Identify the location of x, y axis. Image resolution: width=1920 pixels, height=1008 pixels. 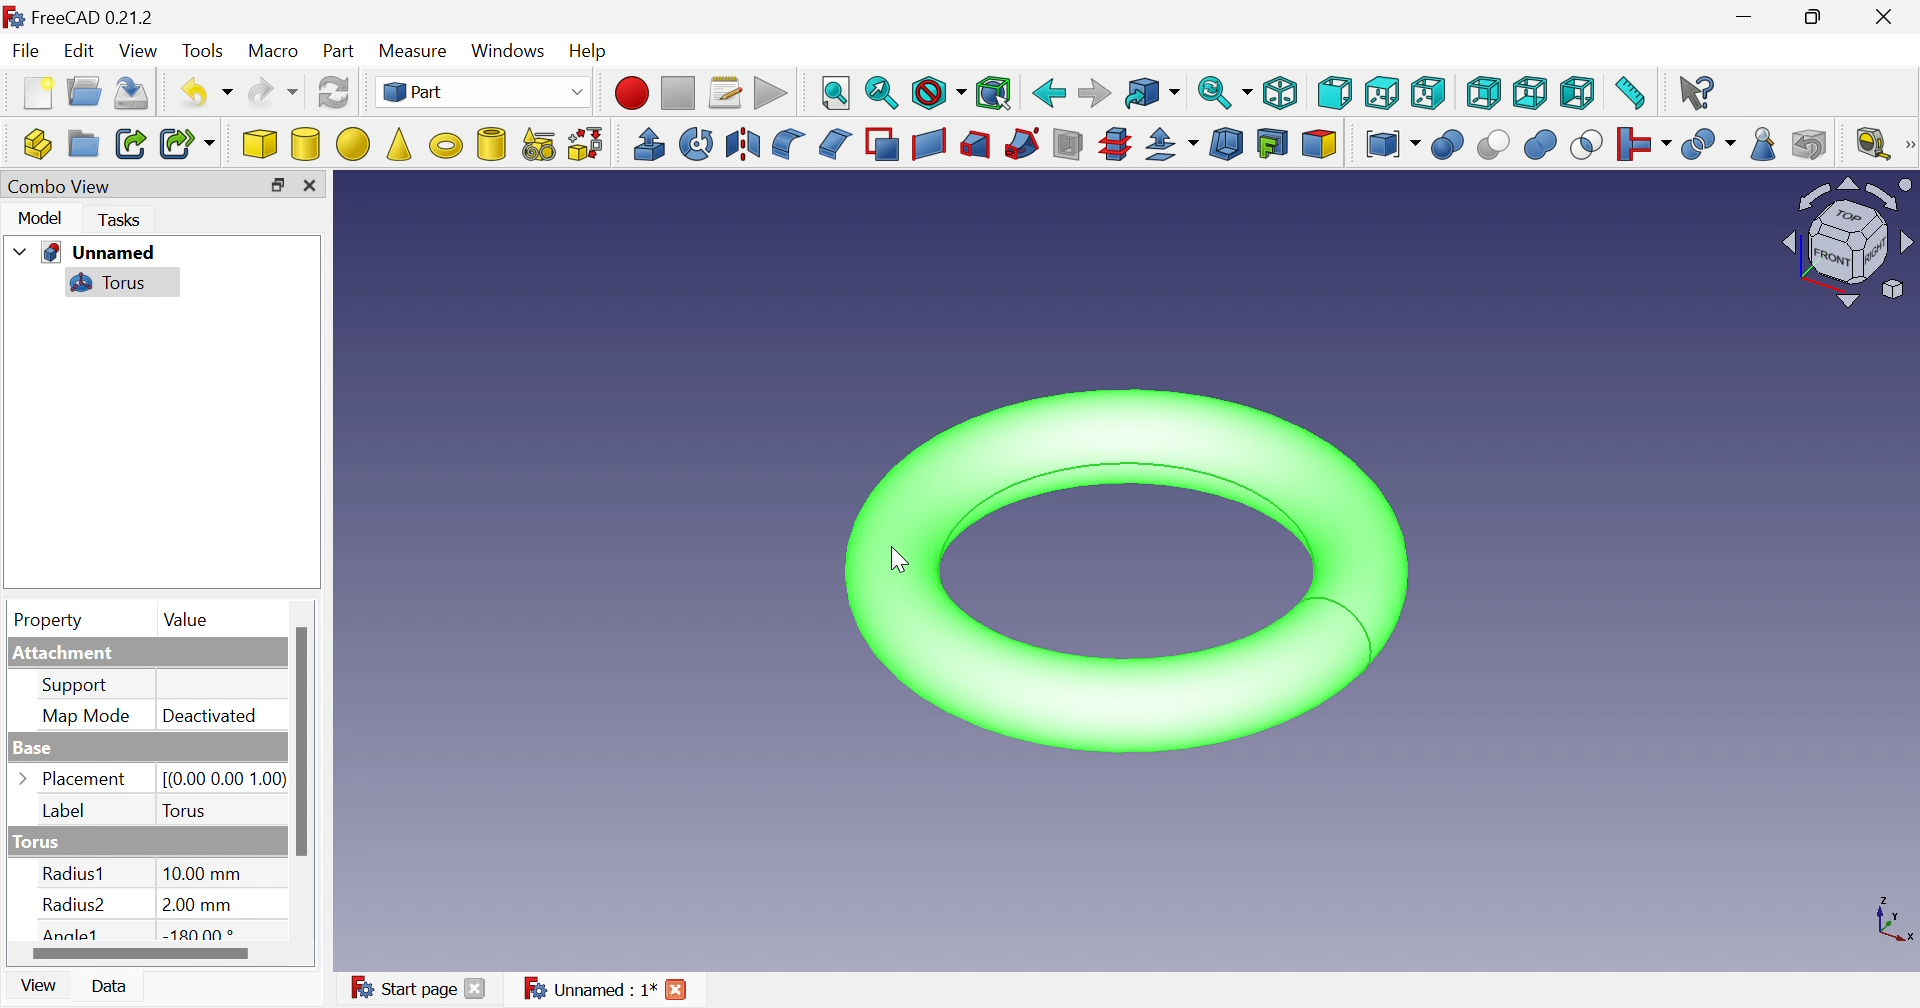
(1894, 923).